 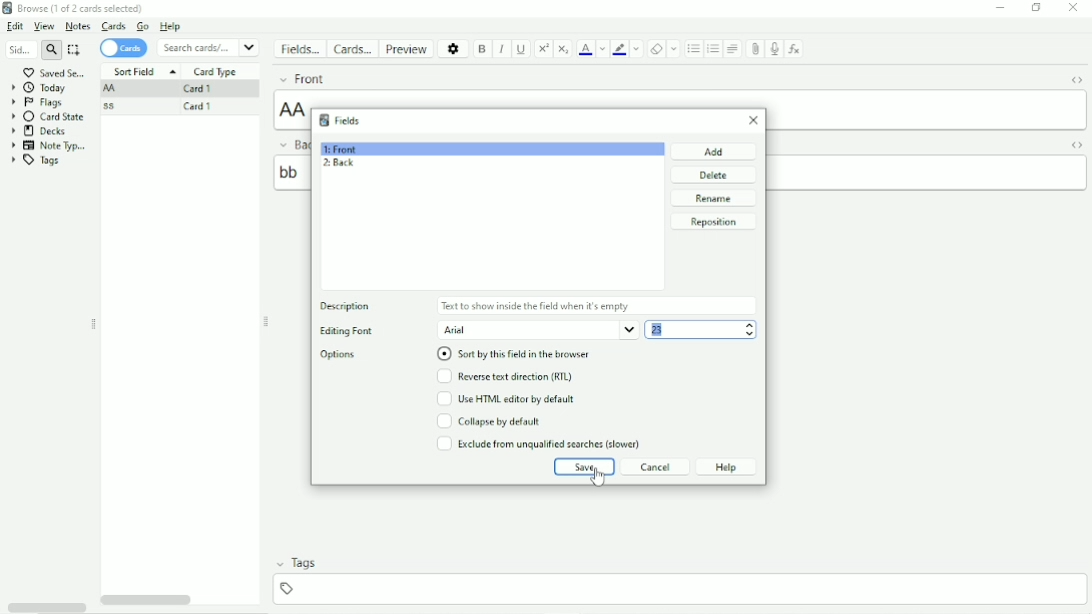 What do you see at coordinates (352, 121) in the screenshot?
I see `Fields` at bounding box center [352, 121].